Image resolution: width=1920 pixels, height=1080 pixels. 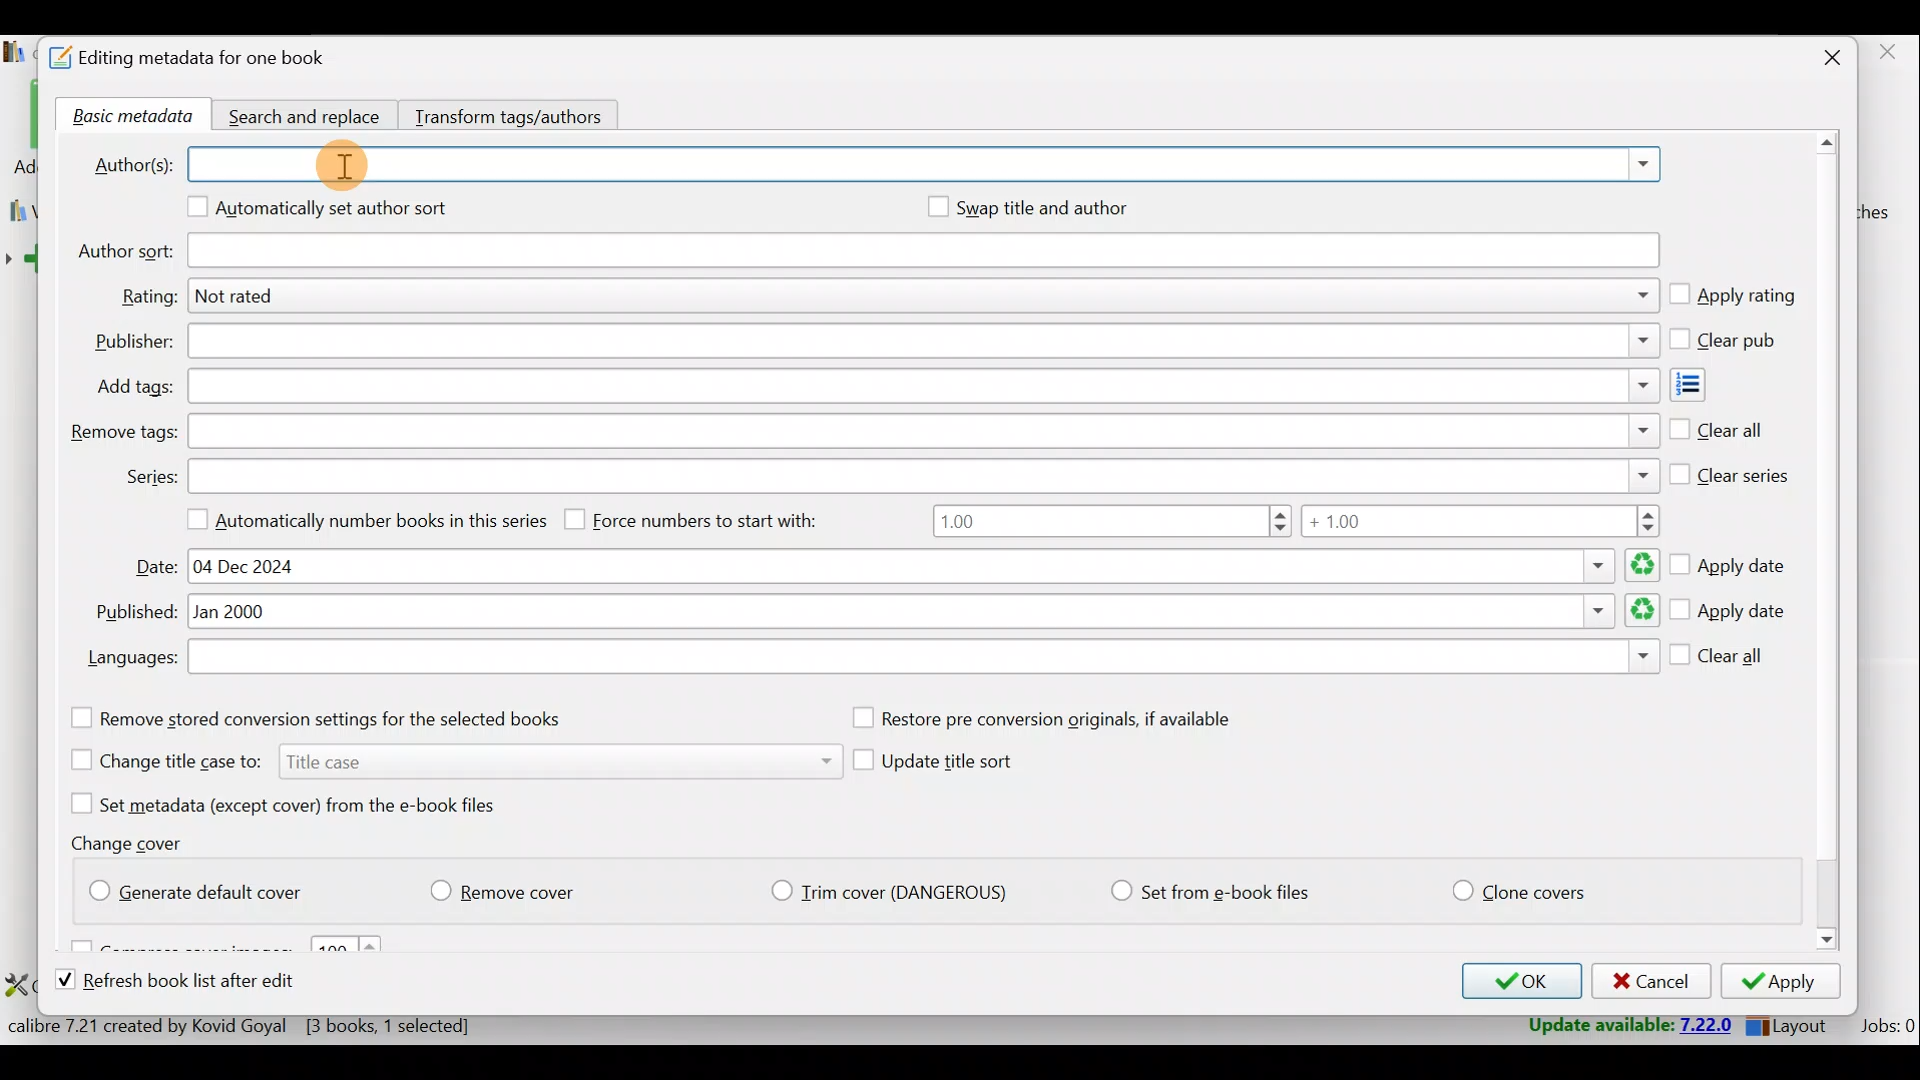 I want to click on Languages, so click(x=923, y=659).